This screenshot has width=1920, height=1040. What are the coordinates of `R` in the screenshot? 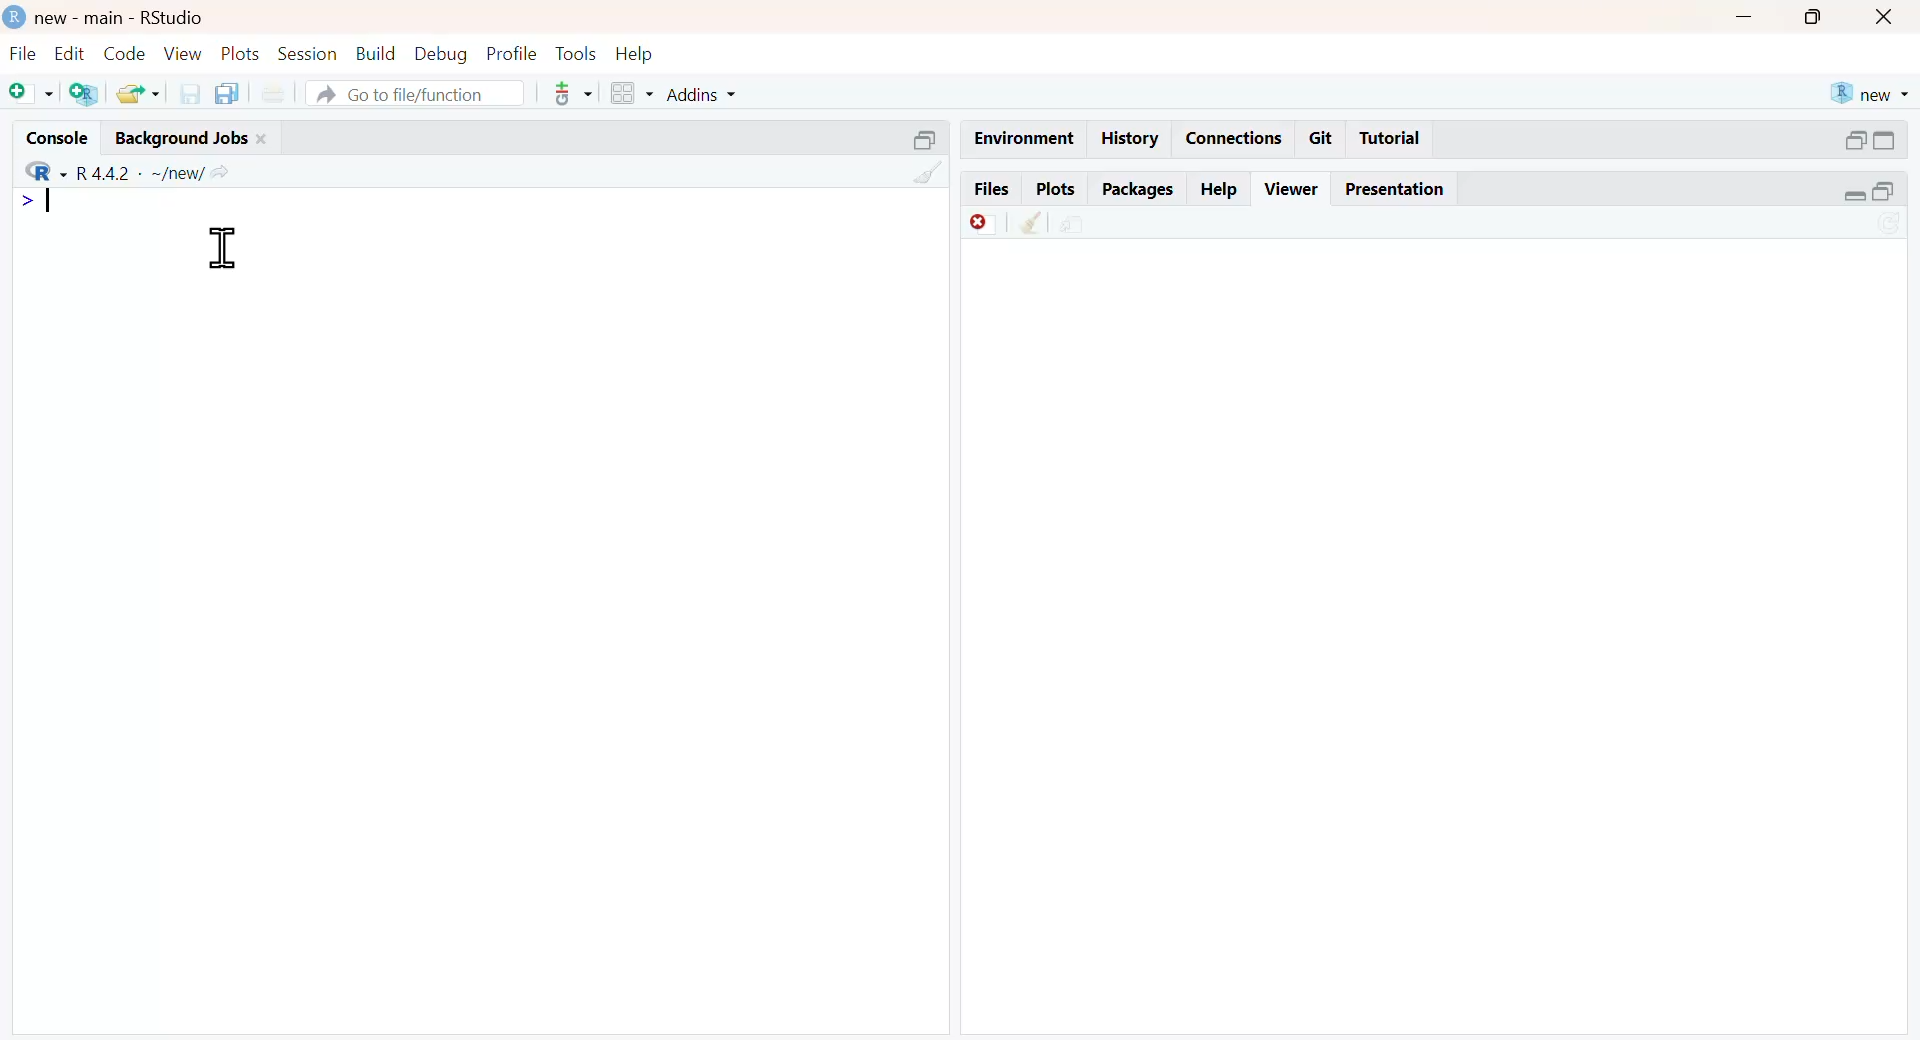 It's located at (48, 172).